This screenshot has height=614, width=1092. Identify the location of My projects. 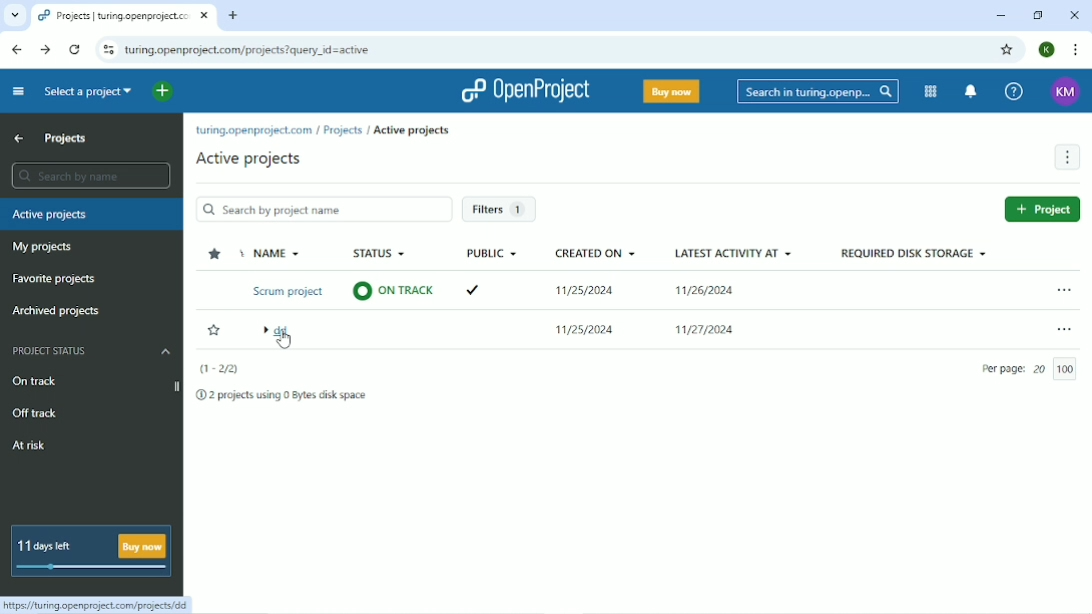
(41, 248).